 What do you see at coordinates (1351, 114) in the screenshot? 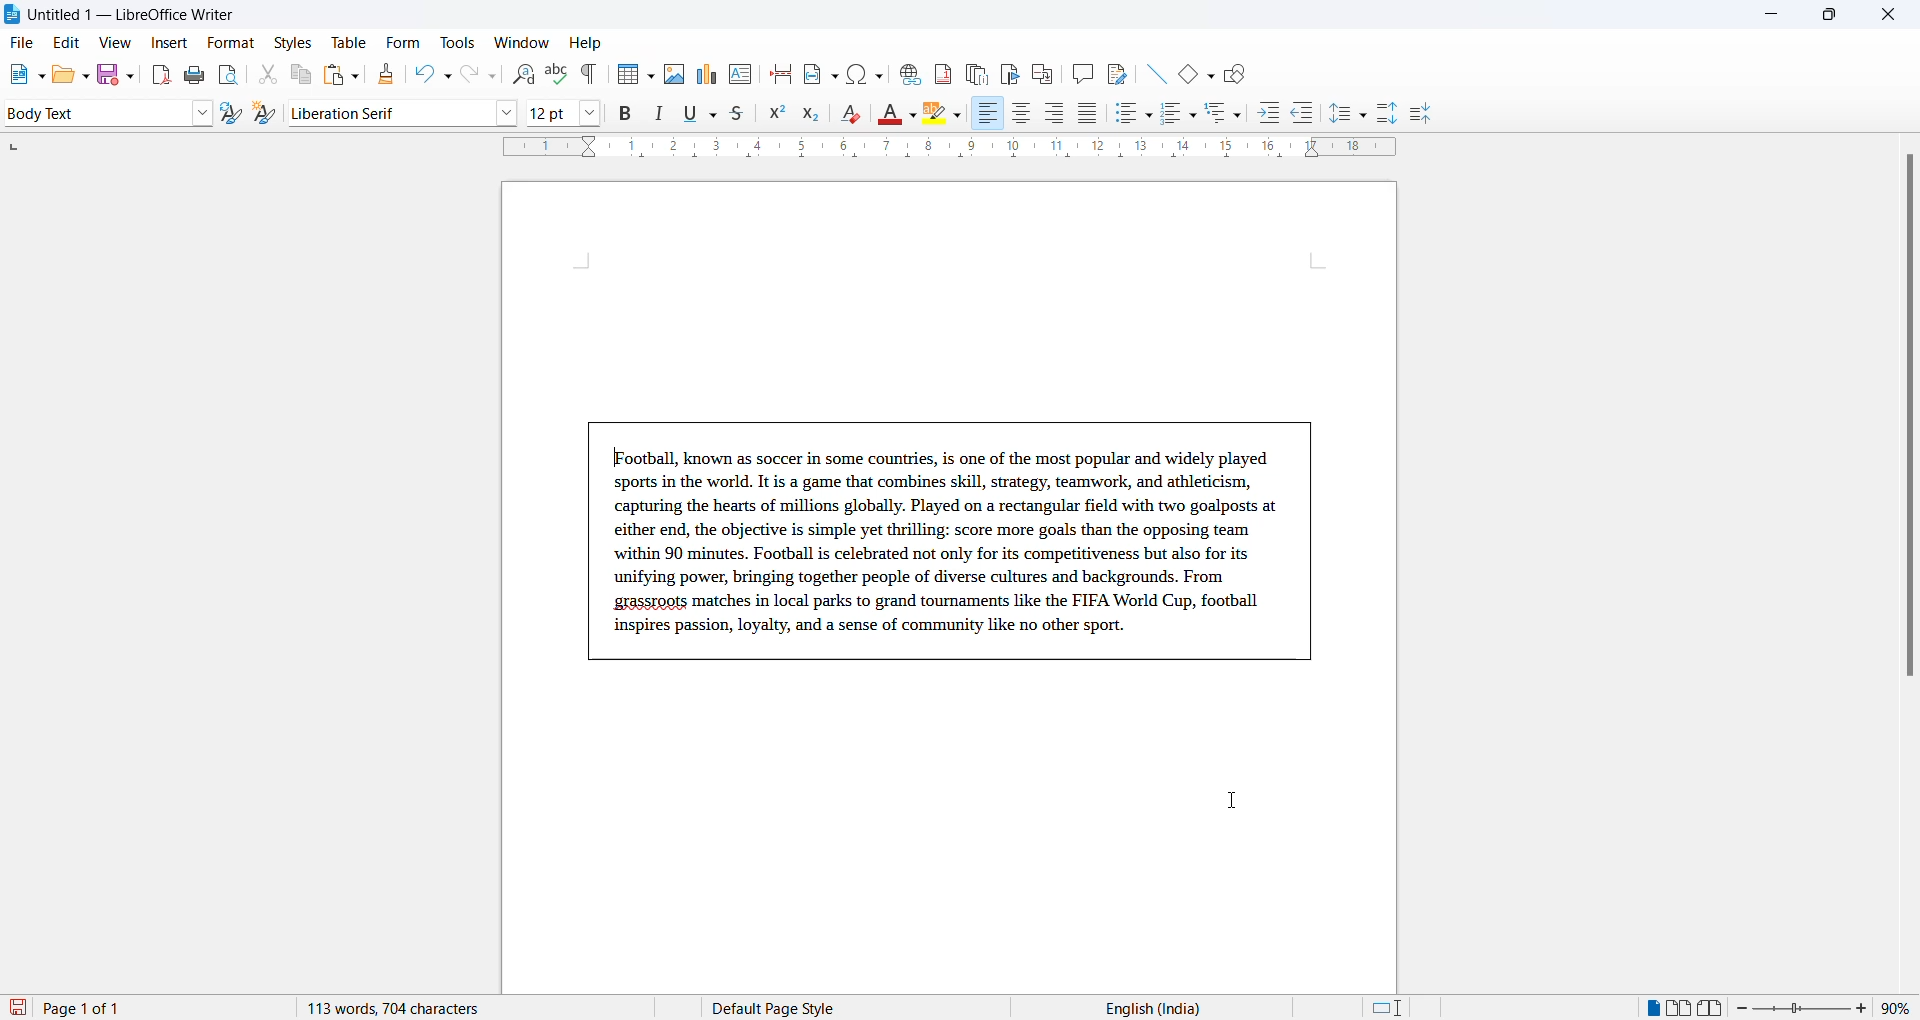
I see `line spacing` at bounding box center [1351, 114].